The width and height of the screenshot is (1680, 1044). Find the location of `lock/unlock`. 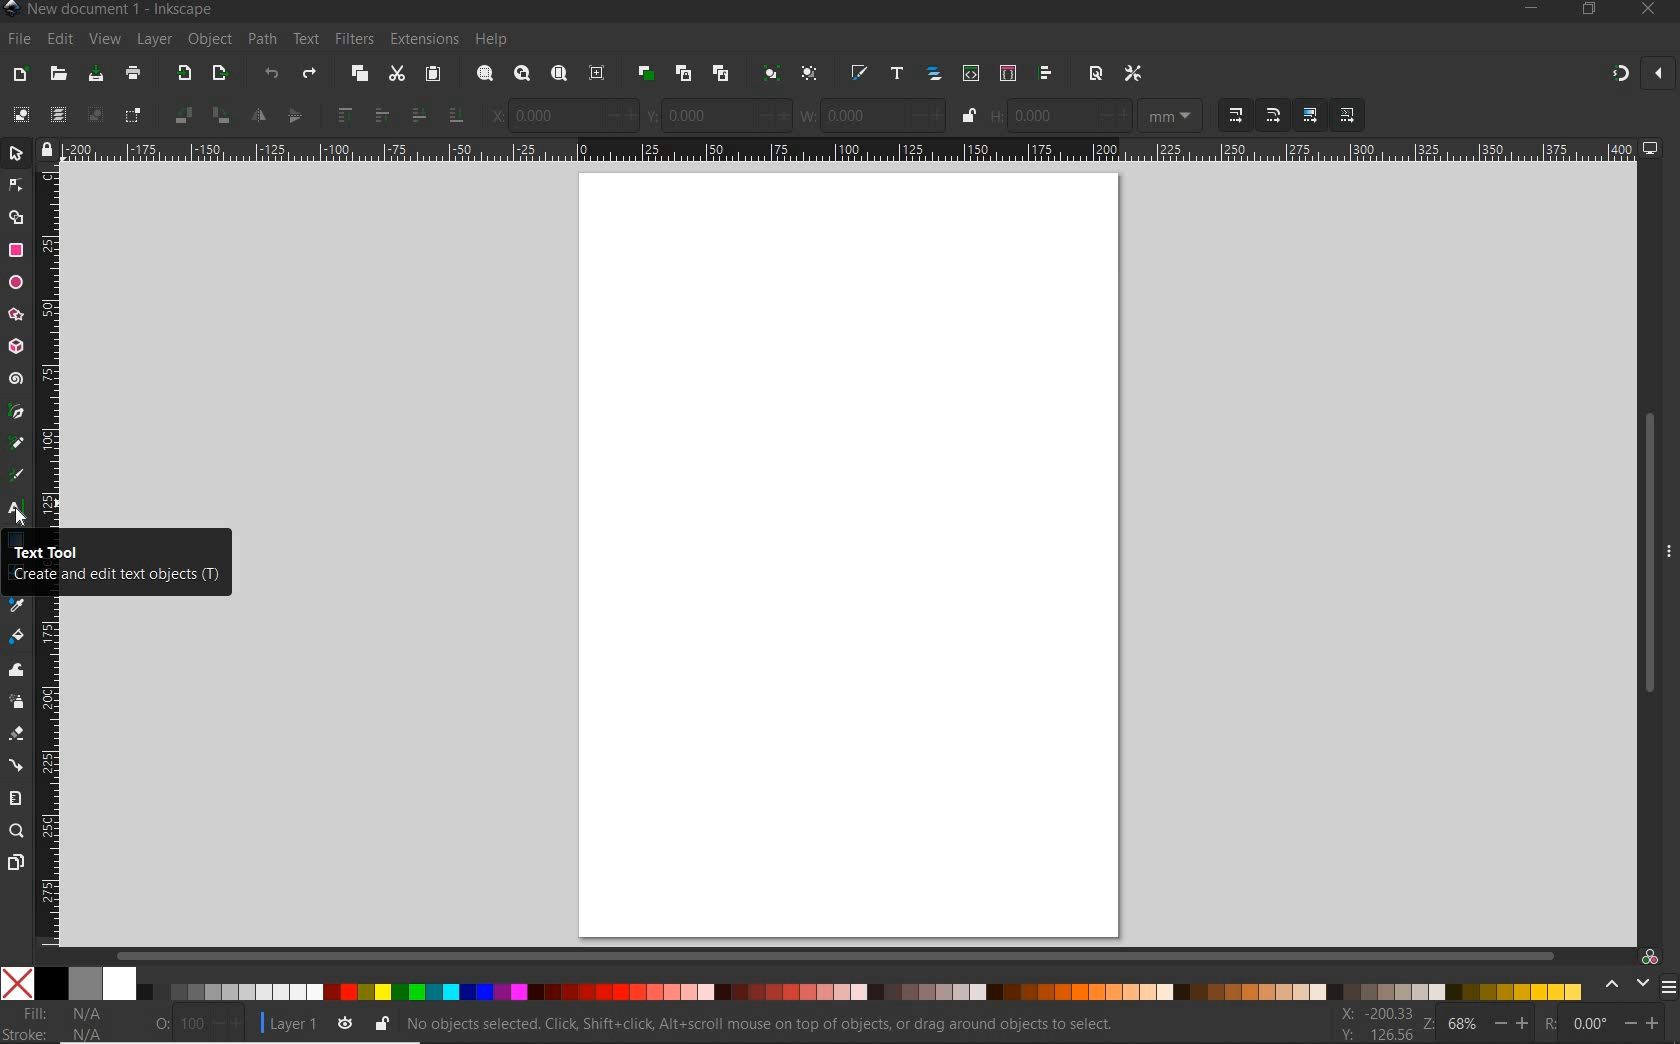

lock/unlock is located at coordinates (970, 117).